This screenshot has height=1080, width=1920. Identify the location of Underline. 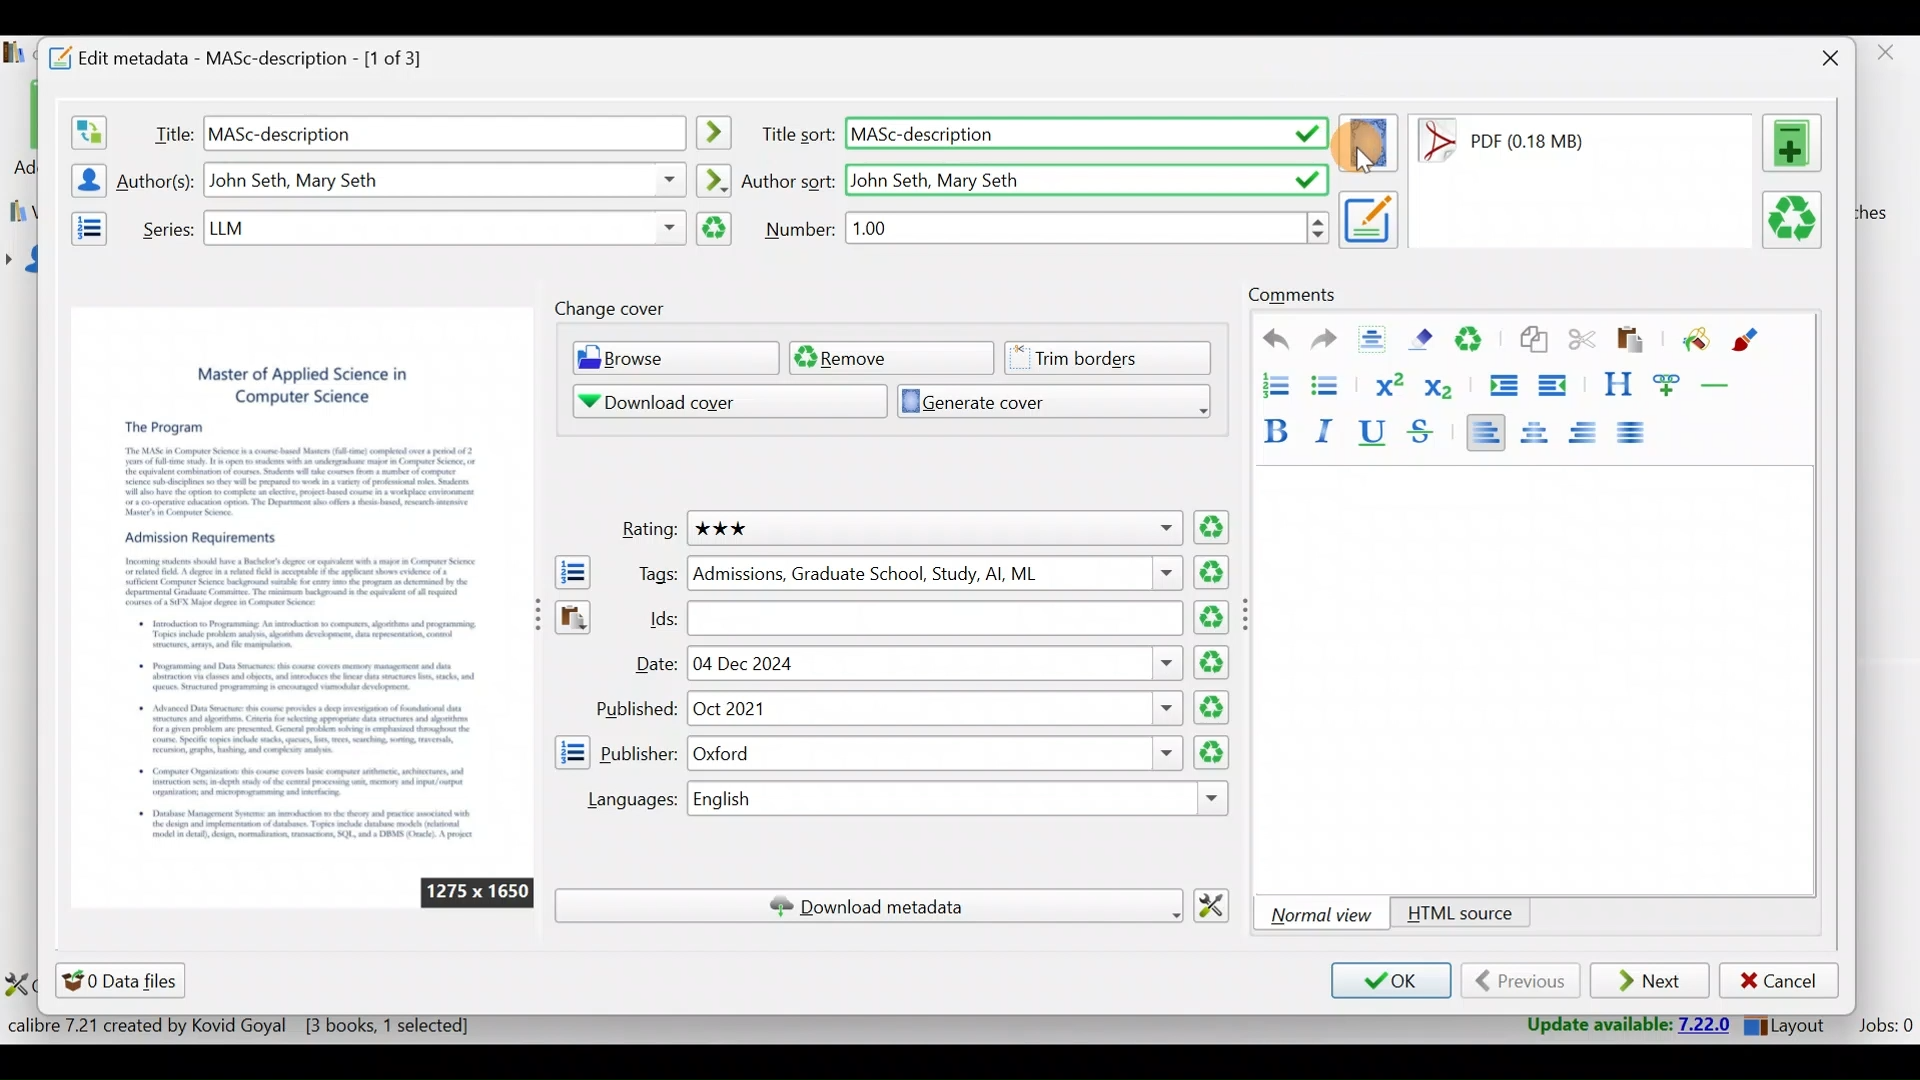
(1378, 434).